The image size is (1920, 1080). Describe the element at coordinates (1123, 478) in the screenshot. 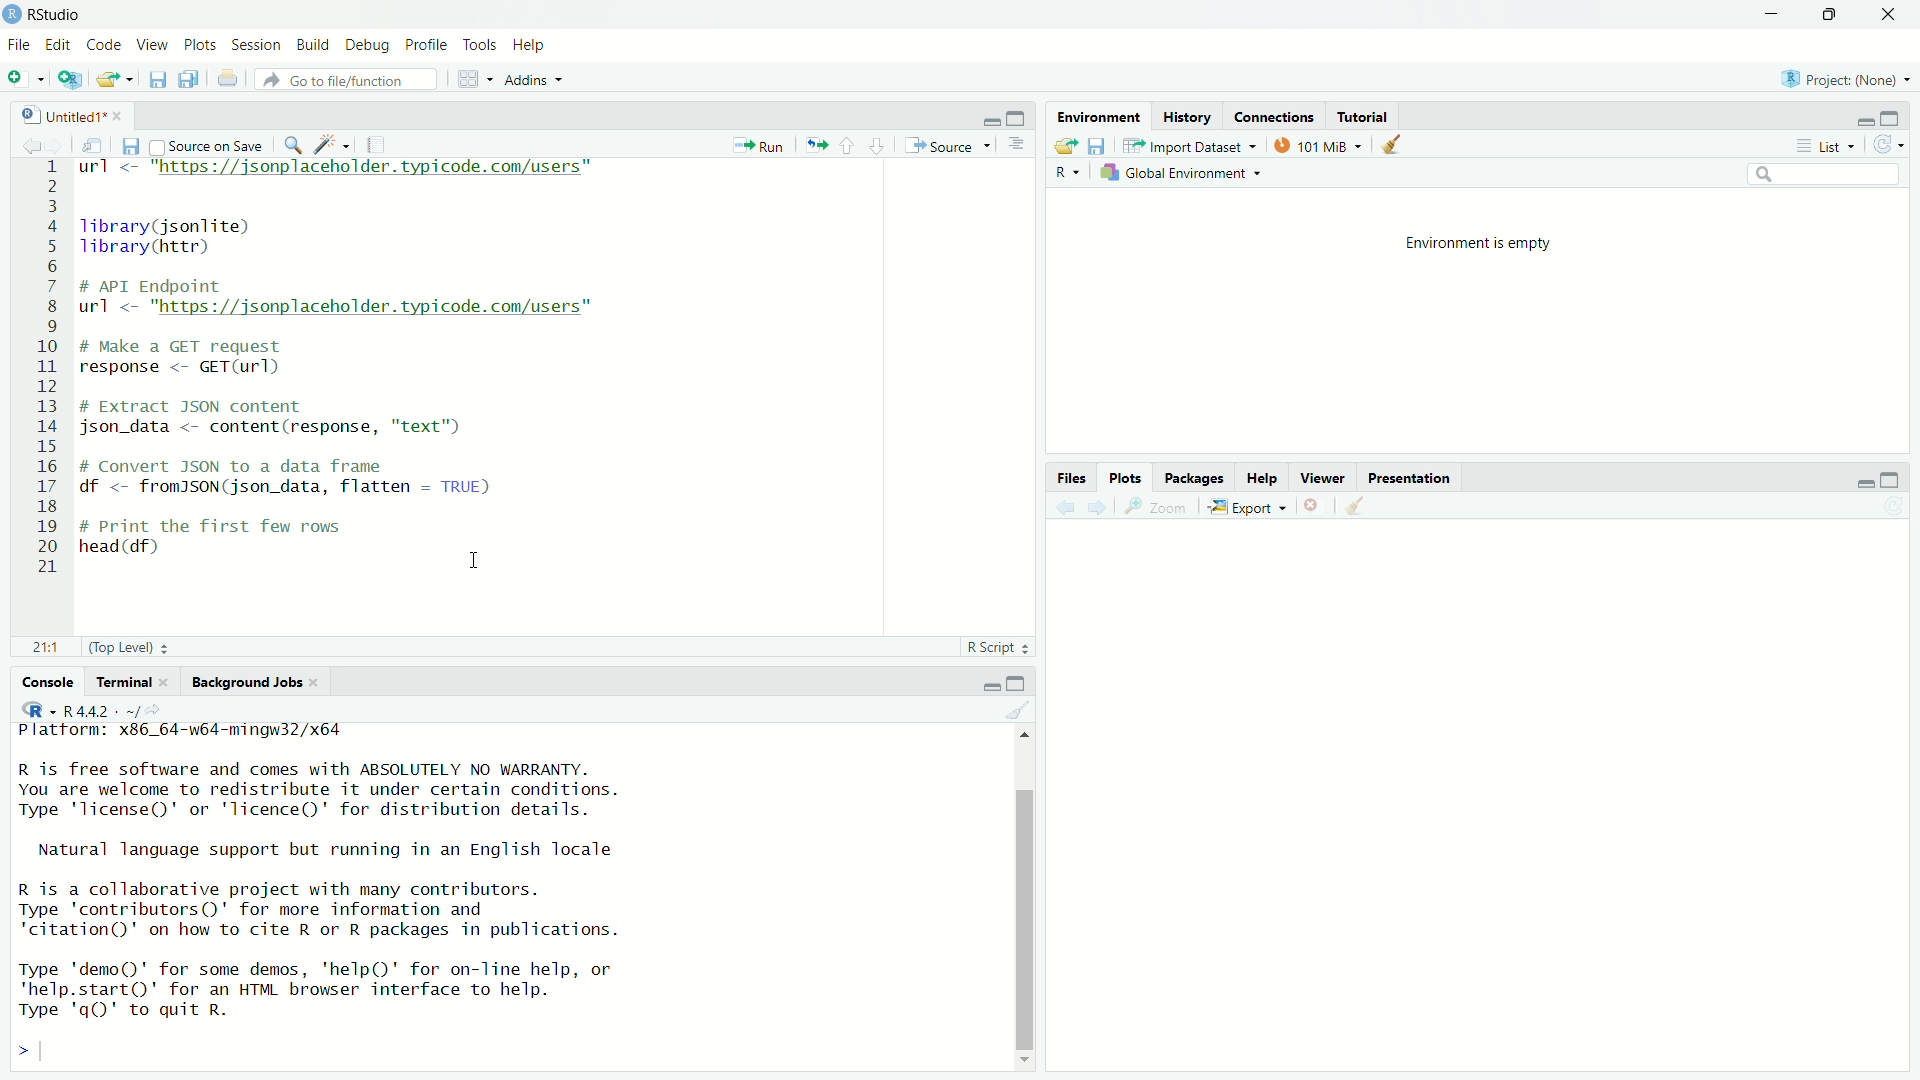

I see `Plots` at that location.